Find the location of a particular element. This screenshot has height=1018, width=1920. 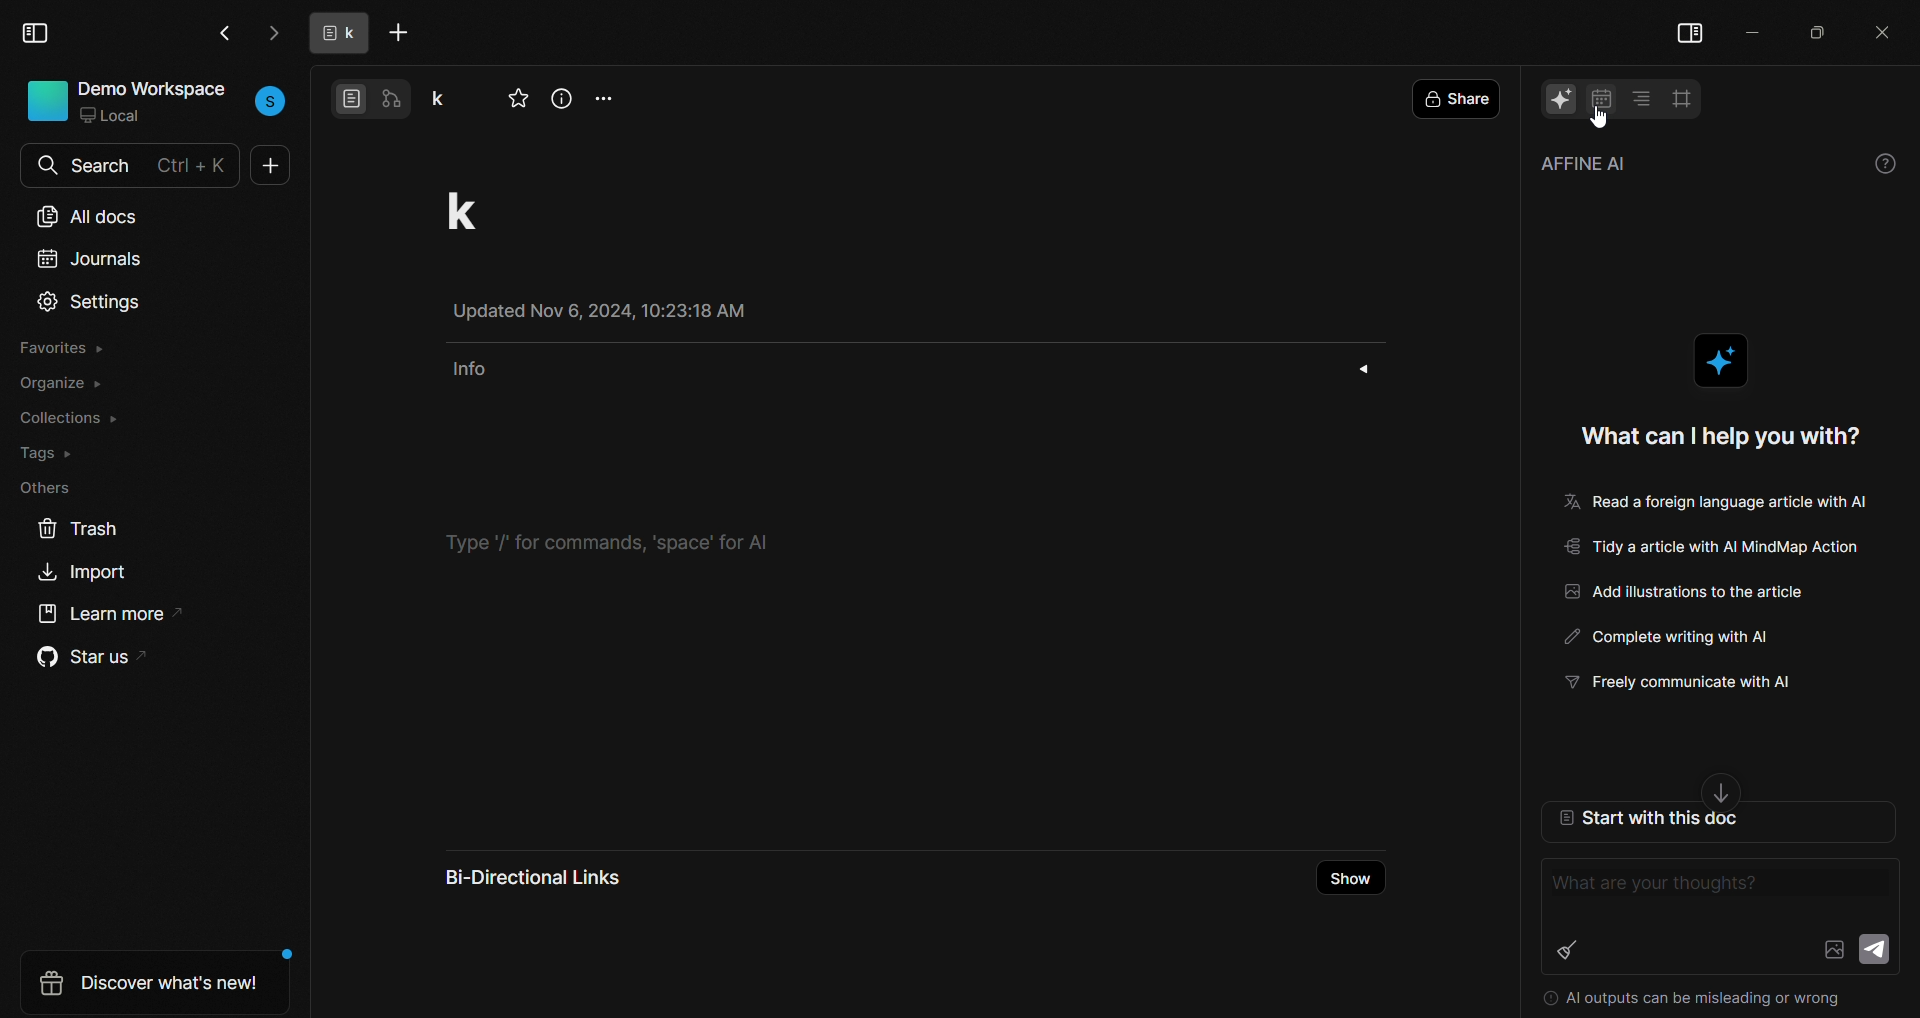

AI is located at coordinates (1559, 97).